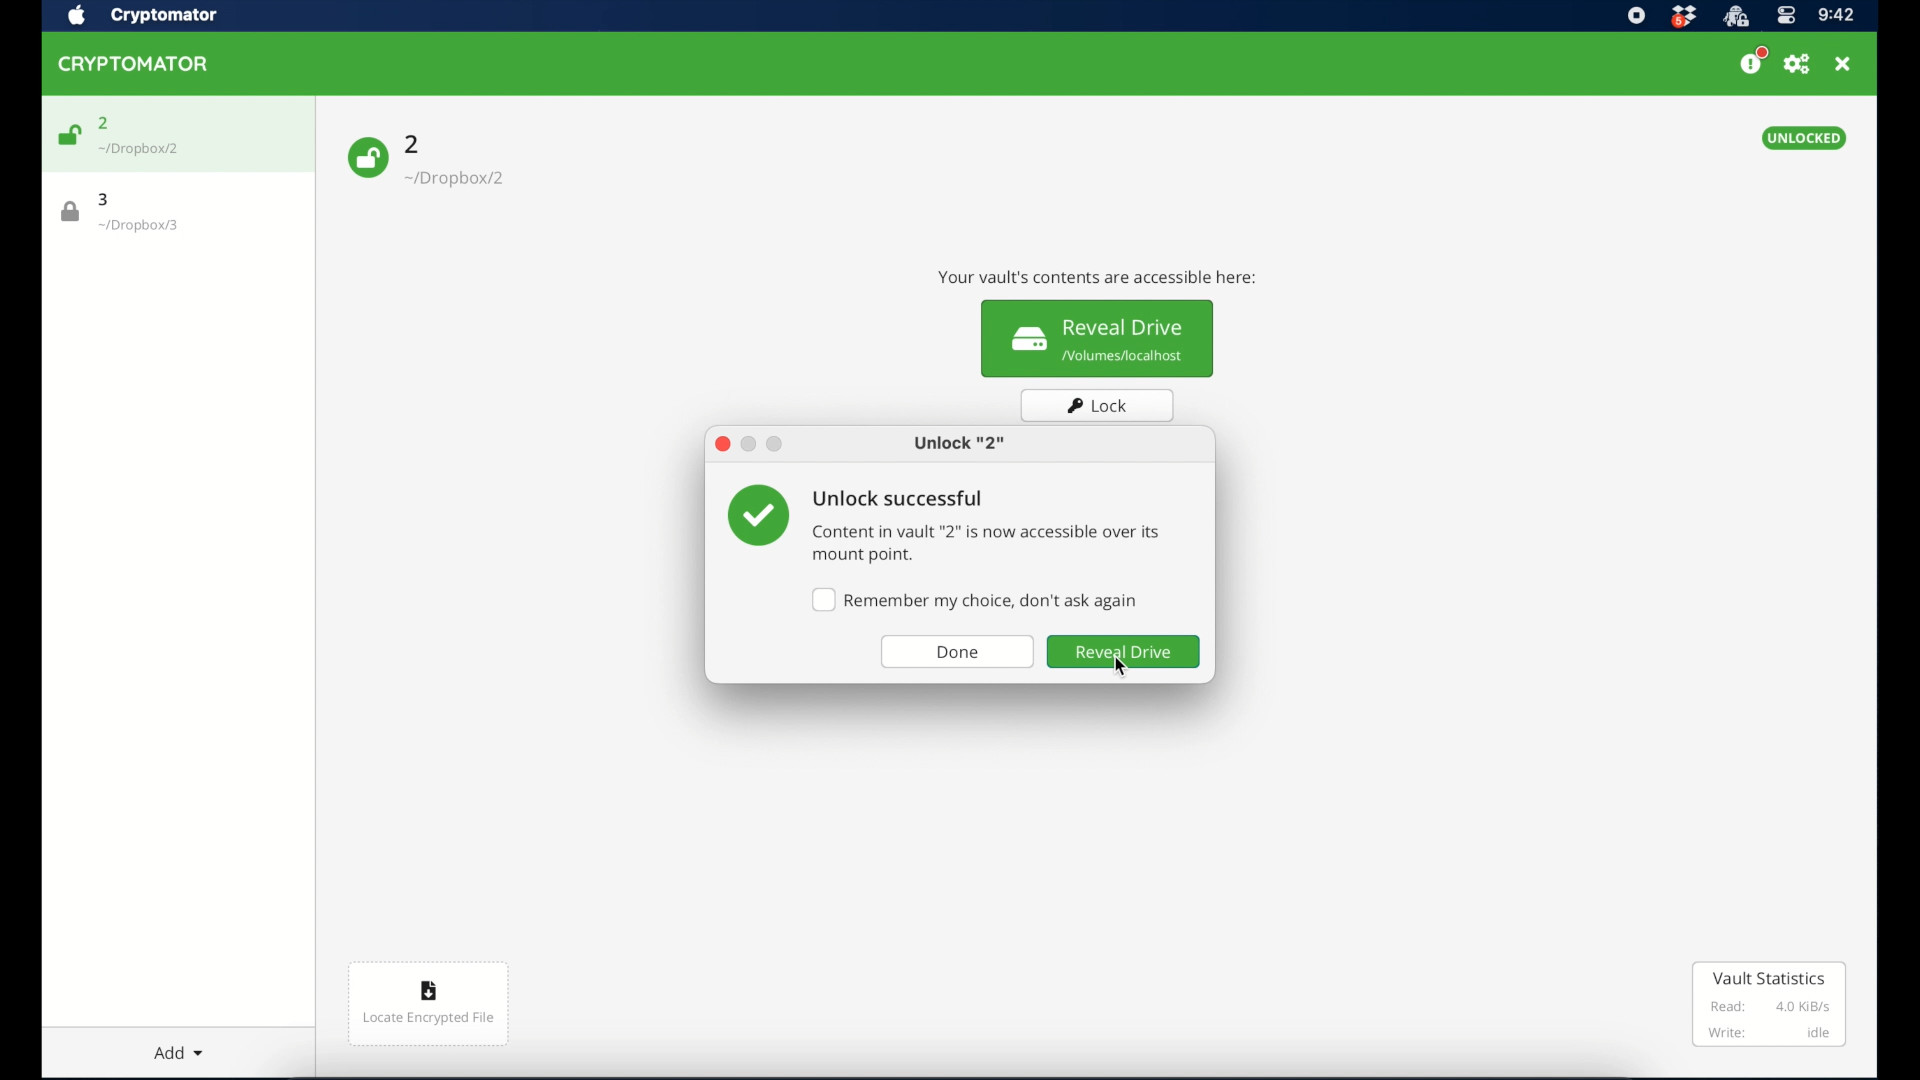 The image size is (1920, 1080). Describe the element at coordinates (1635, 16) in the screenshot. I see `screen recorder icon` at that location.